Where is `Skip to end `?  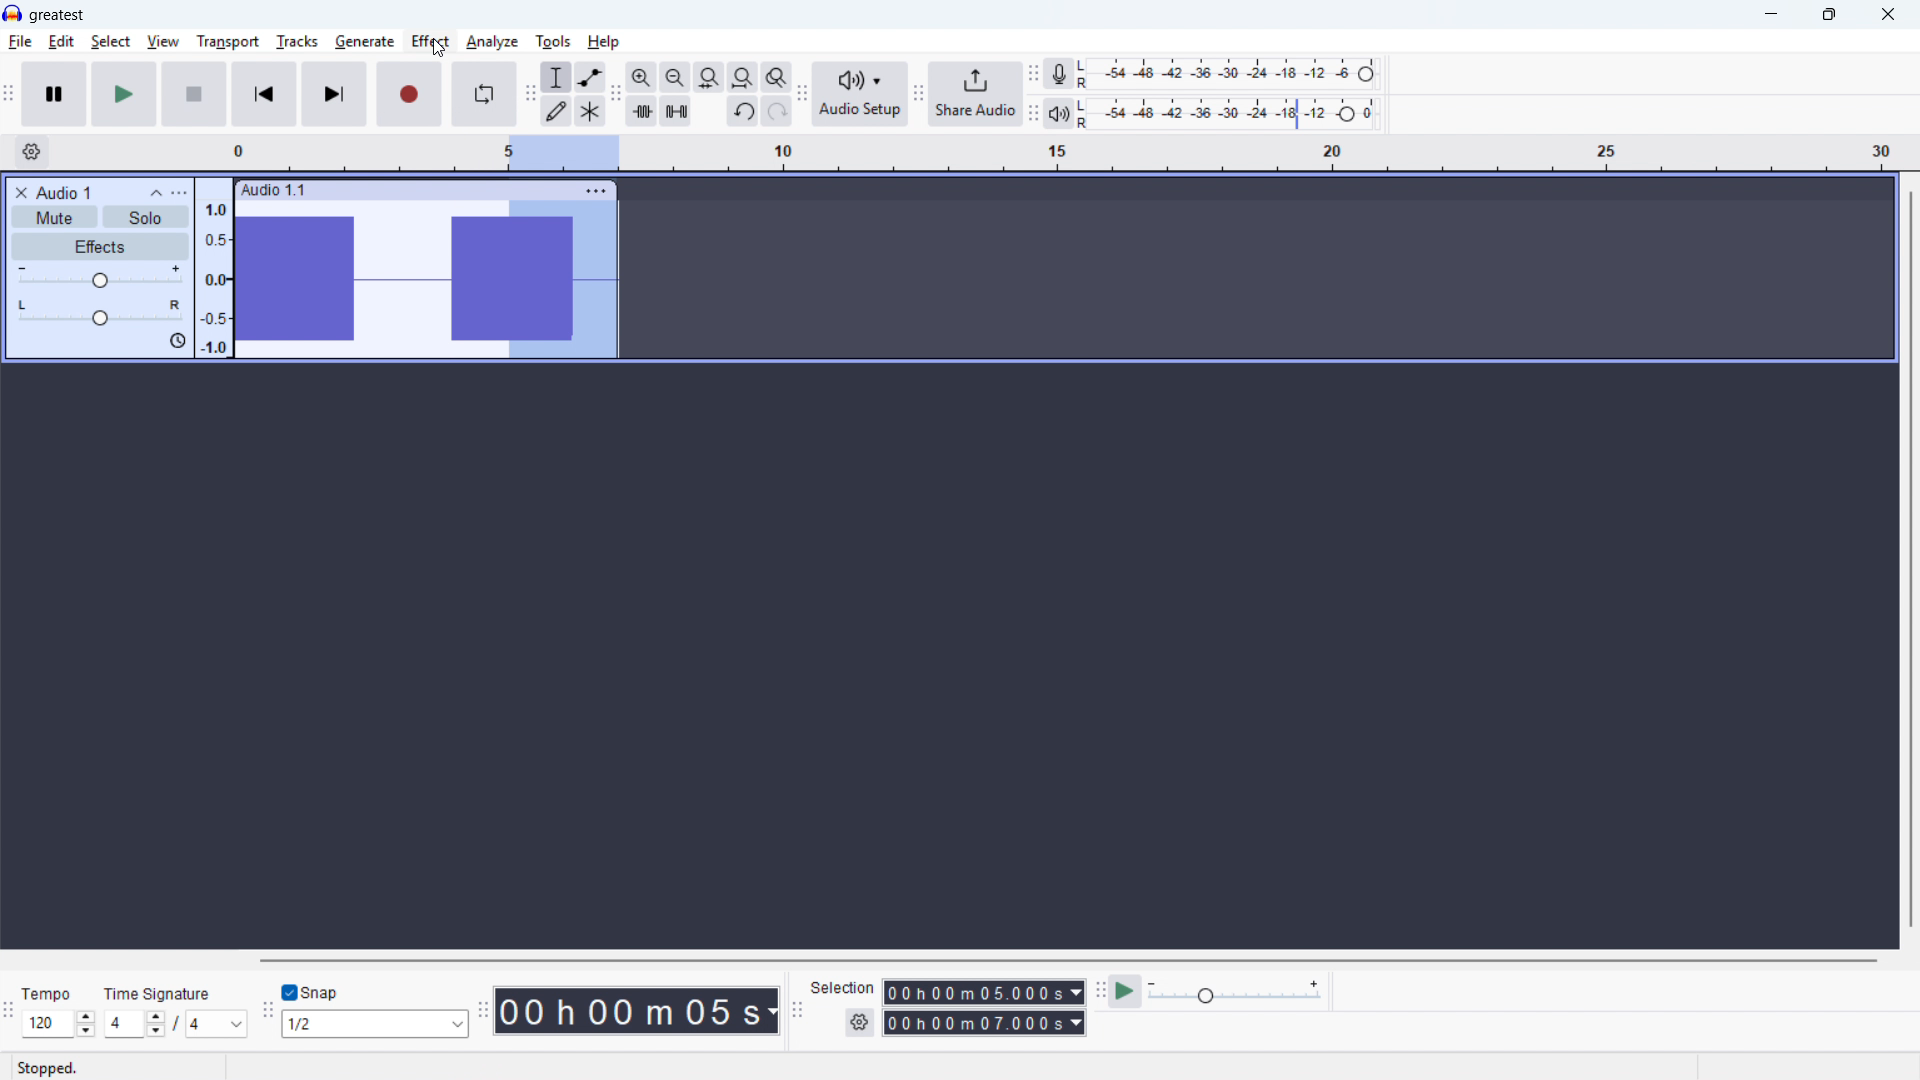 Skip to end  is located at coordinates (336, 95).